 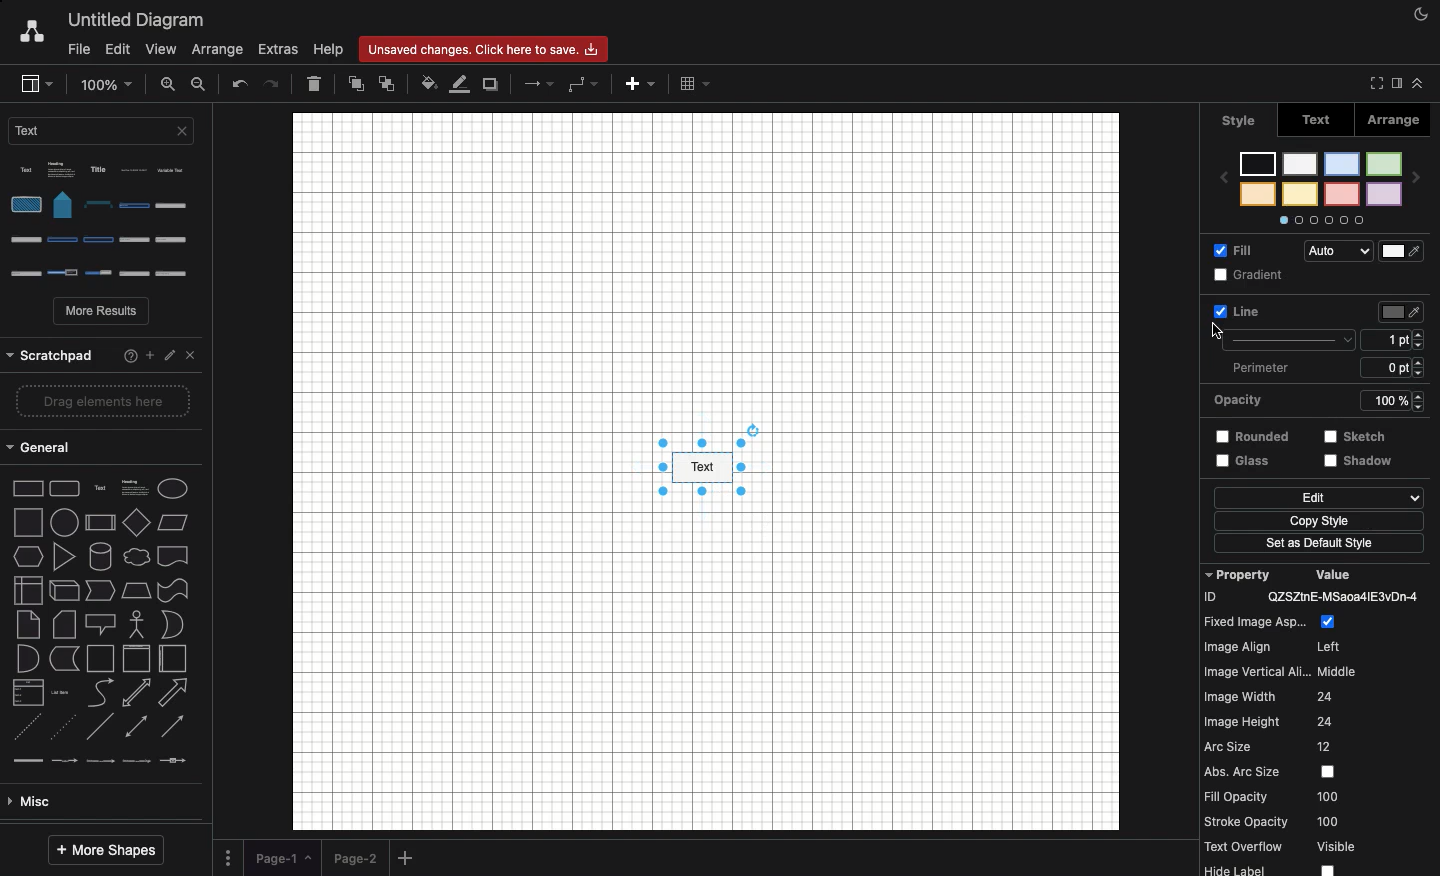 I want to click on Fill, so click(x=1244, y=254).